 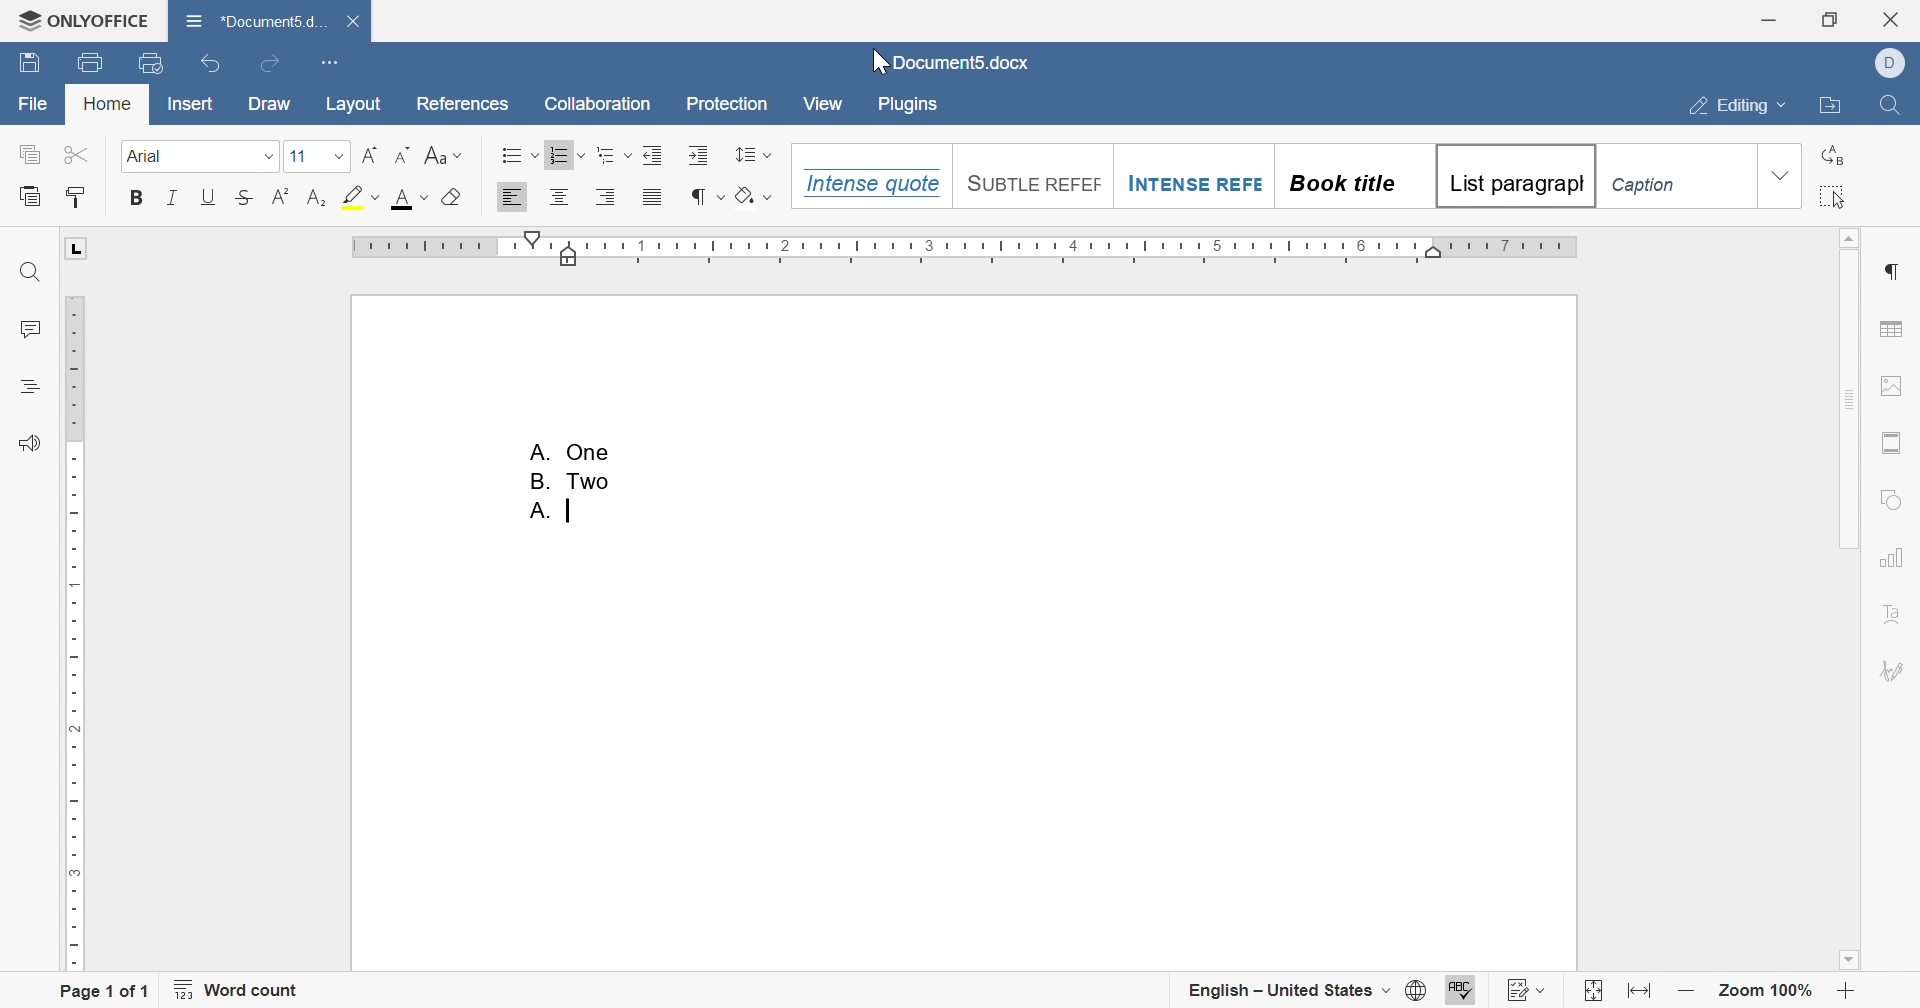 What do you see at coordinates (1649, 187) in the screenshot?
I see `Caption ` at bounding box center [1649, 187].